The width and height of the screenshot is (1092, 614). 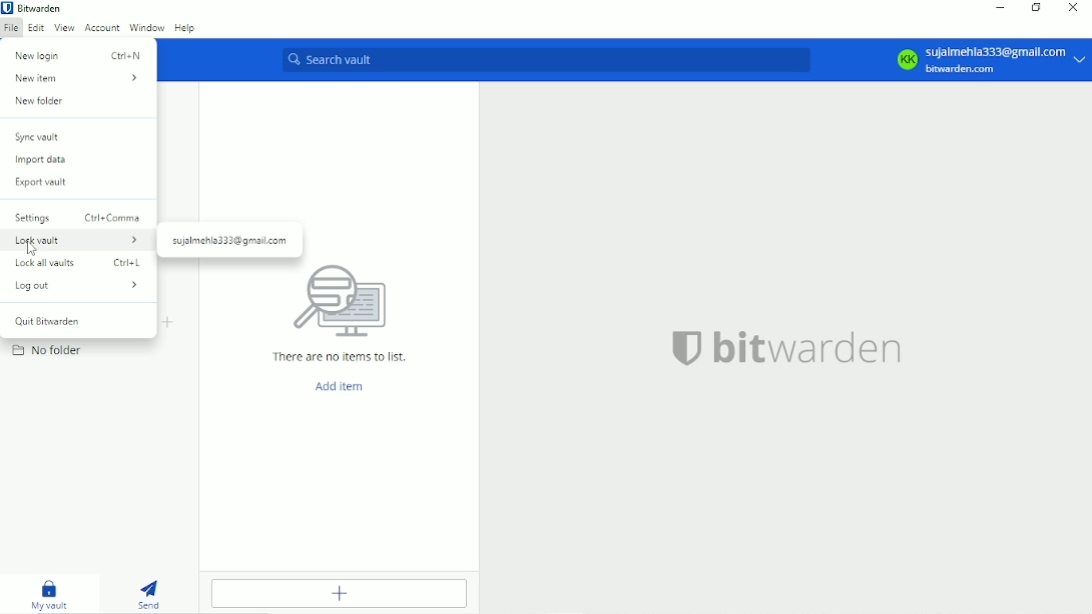 I want to click on Account, so click(x=102, y=29).